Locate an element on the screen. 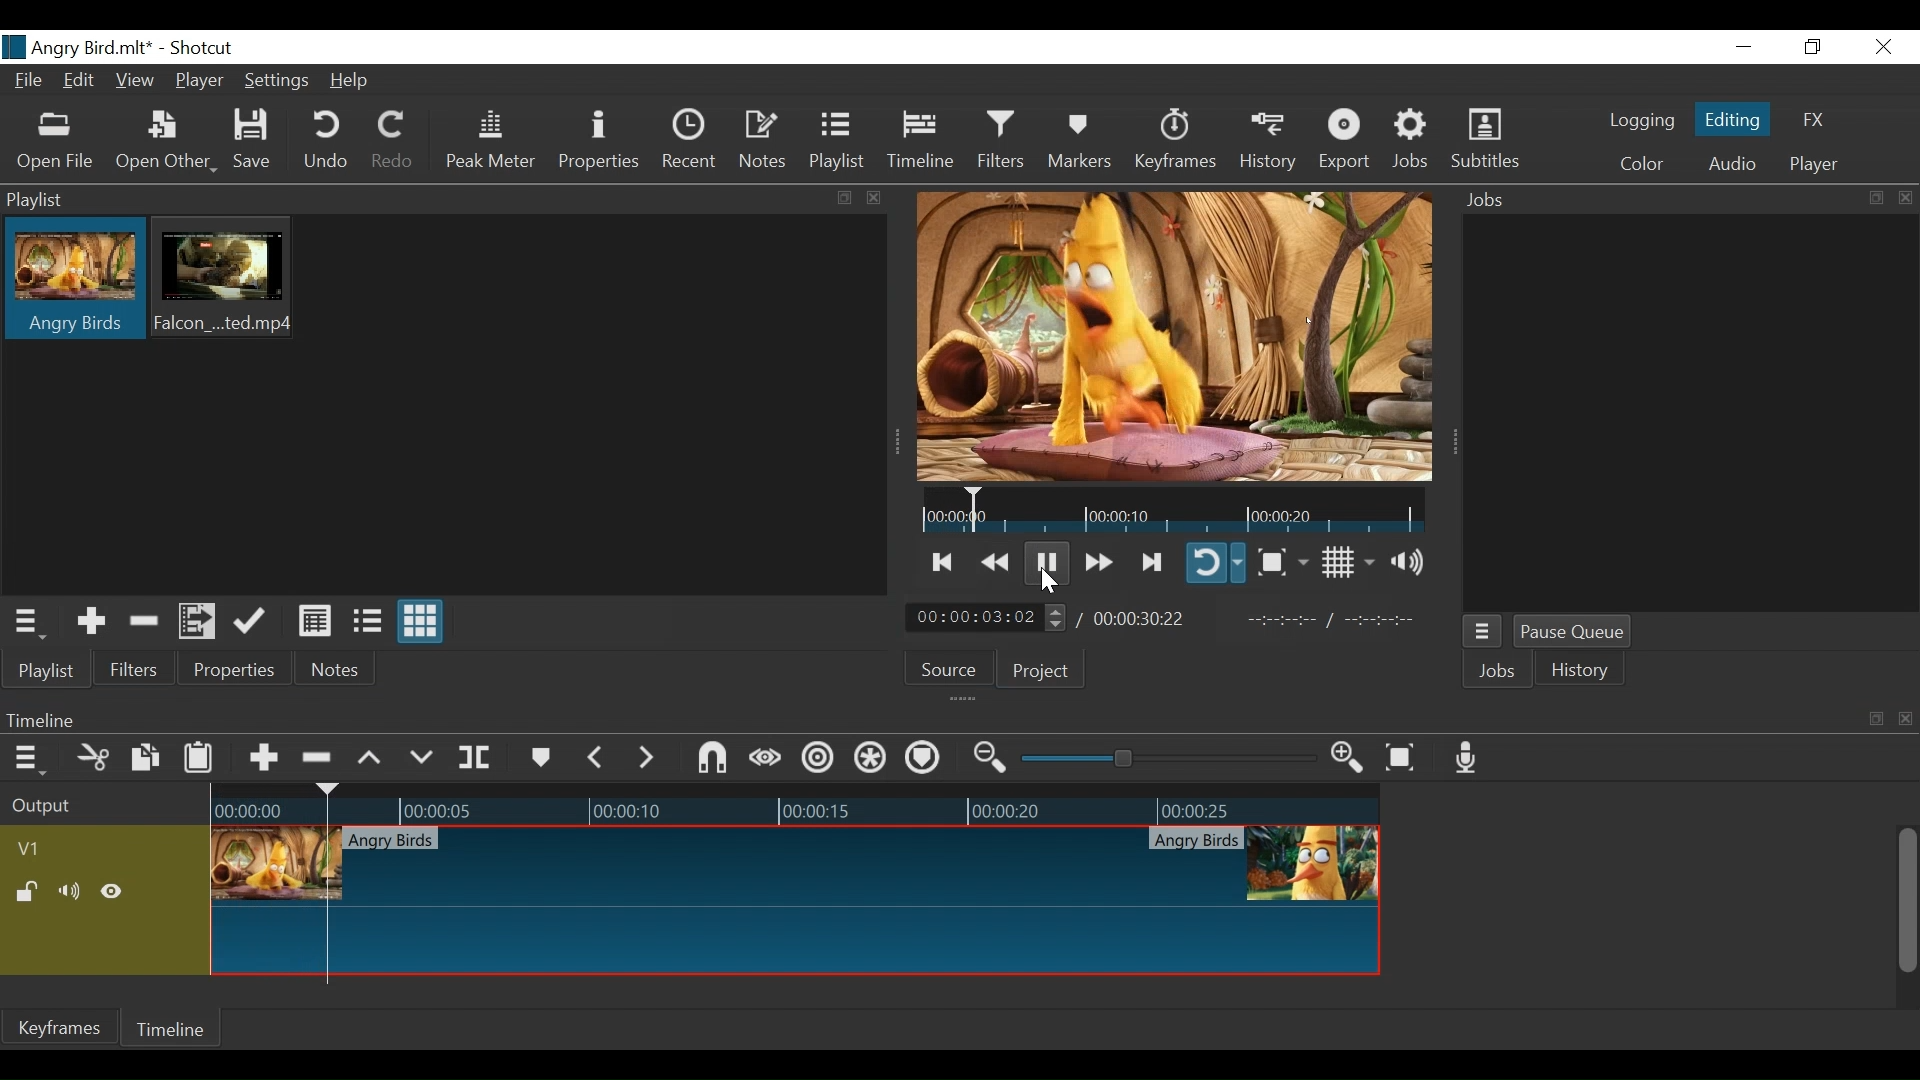  Toggle Zoom is located at coordinates (1282, 562).